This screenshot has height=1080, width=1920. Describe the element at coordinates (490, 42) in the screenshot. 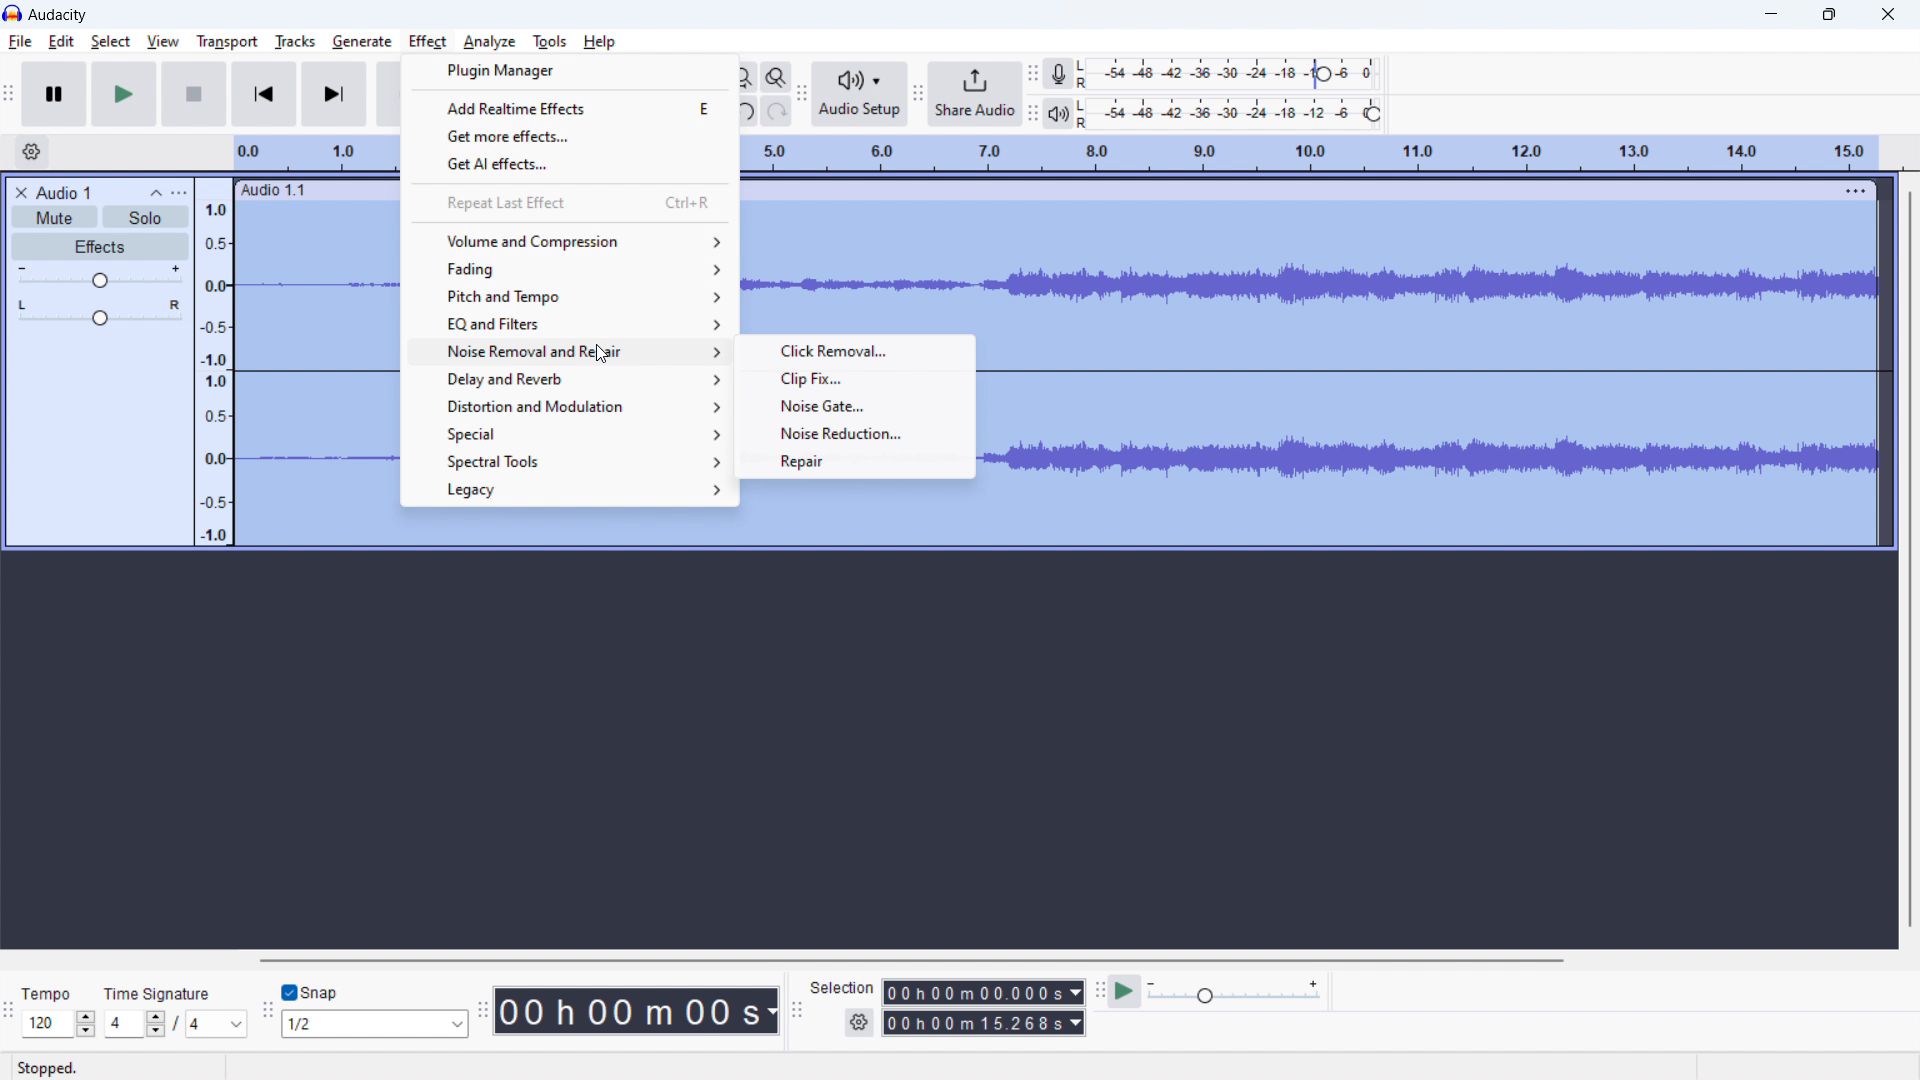

I see `analyze` at that location.